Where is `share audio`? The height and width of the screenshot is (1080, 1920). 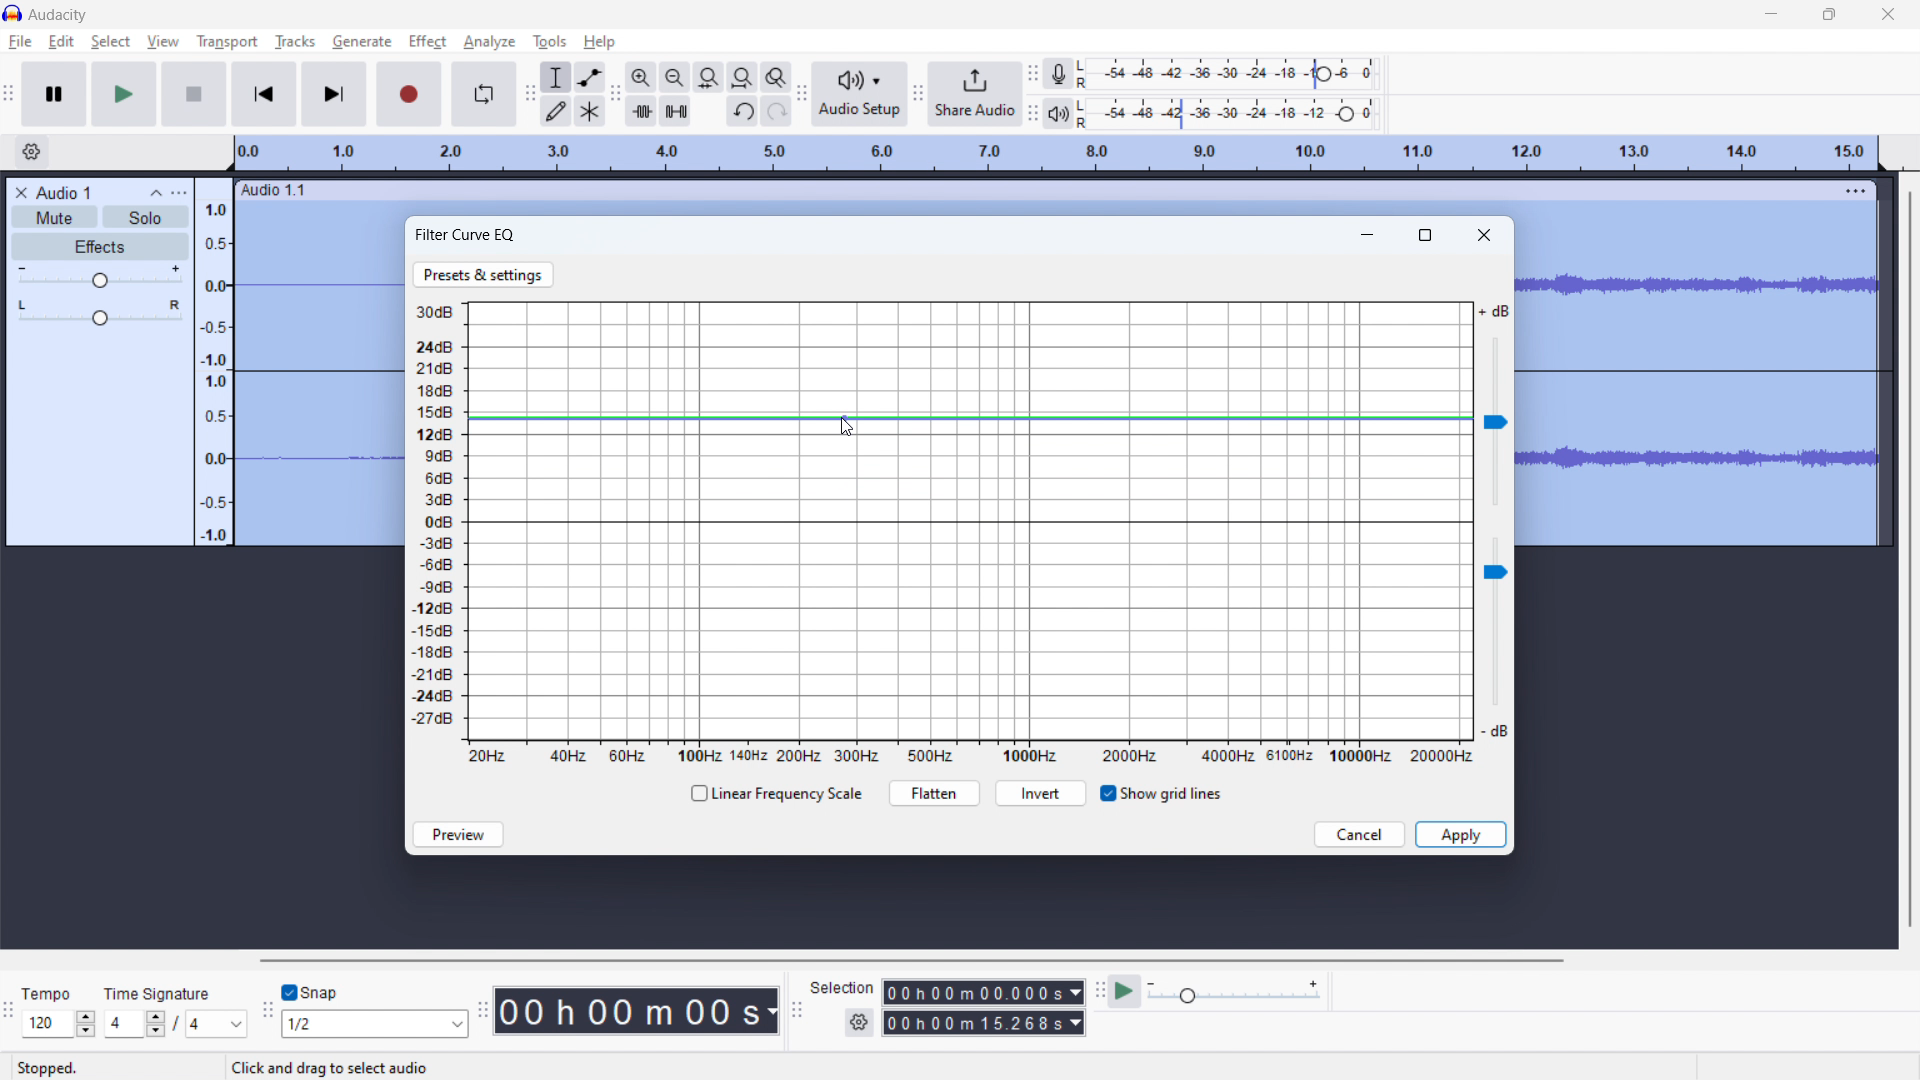
share audio is located at coordinates (976, 94).